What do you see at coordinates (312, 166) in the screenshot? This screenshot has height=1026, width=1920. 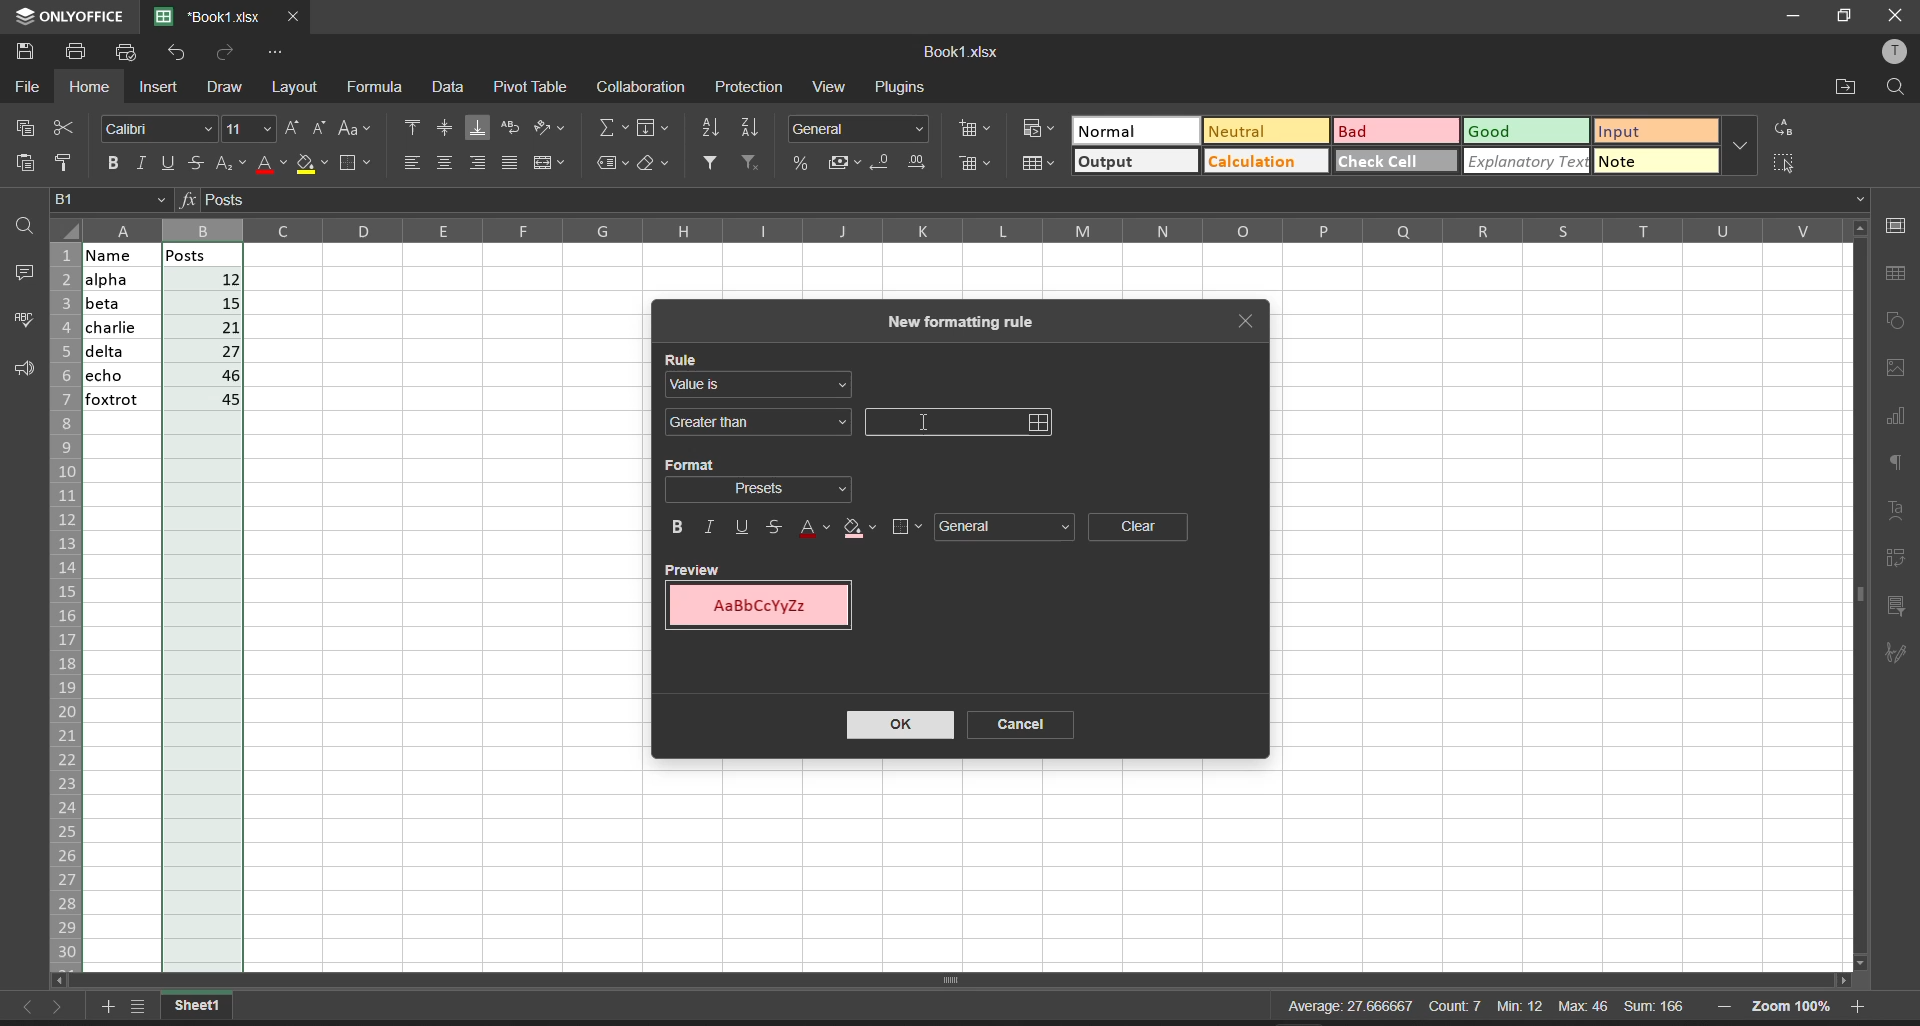 I see `fill color` at bounding box center [312, 166].